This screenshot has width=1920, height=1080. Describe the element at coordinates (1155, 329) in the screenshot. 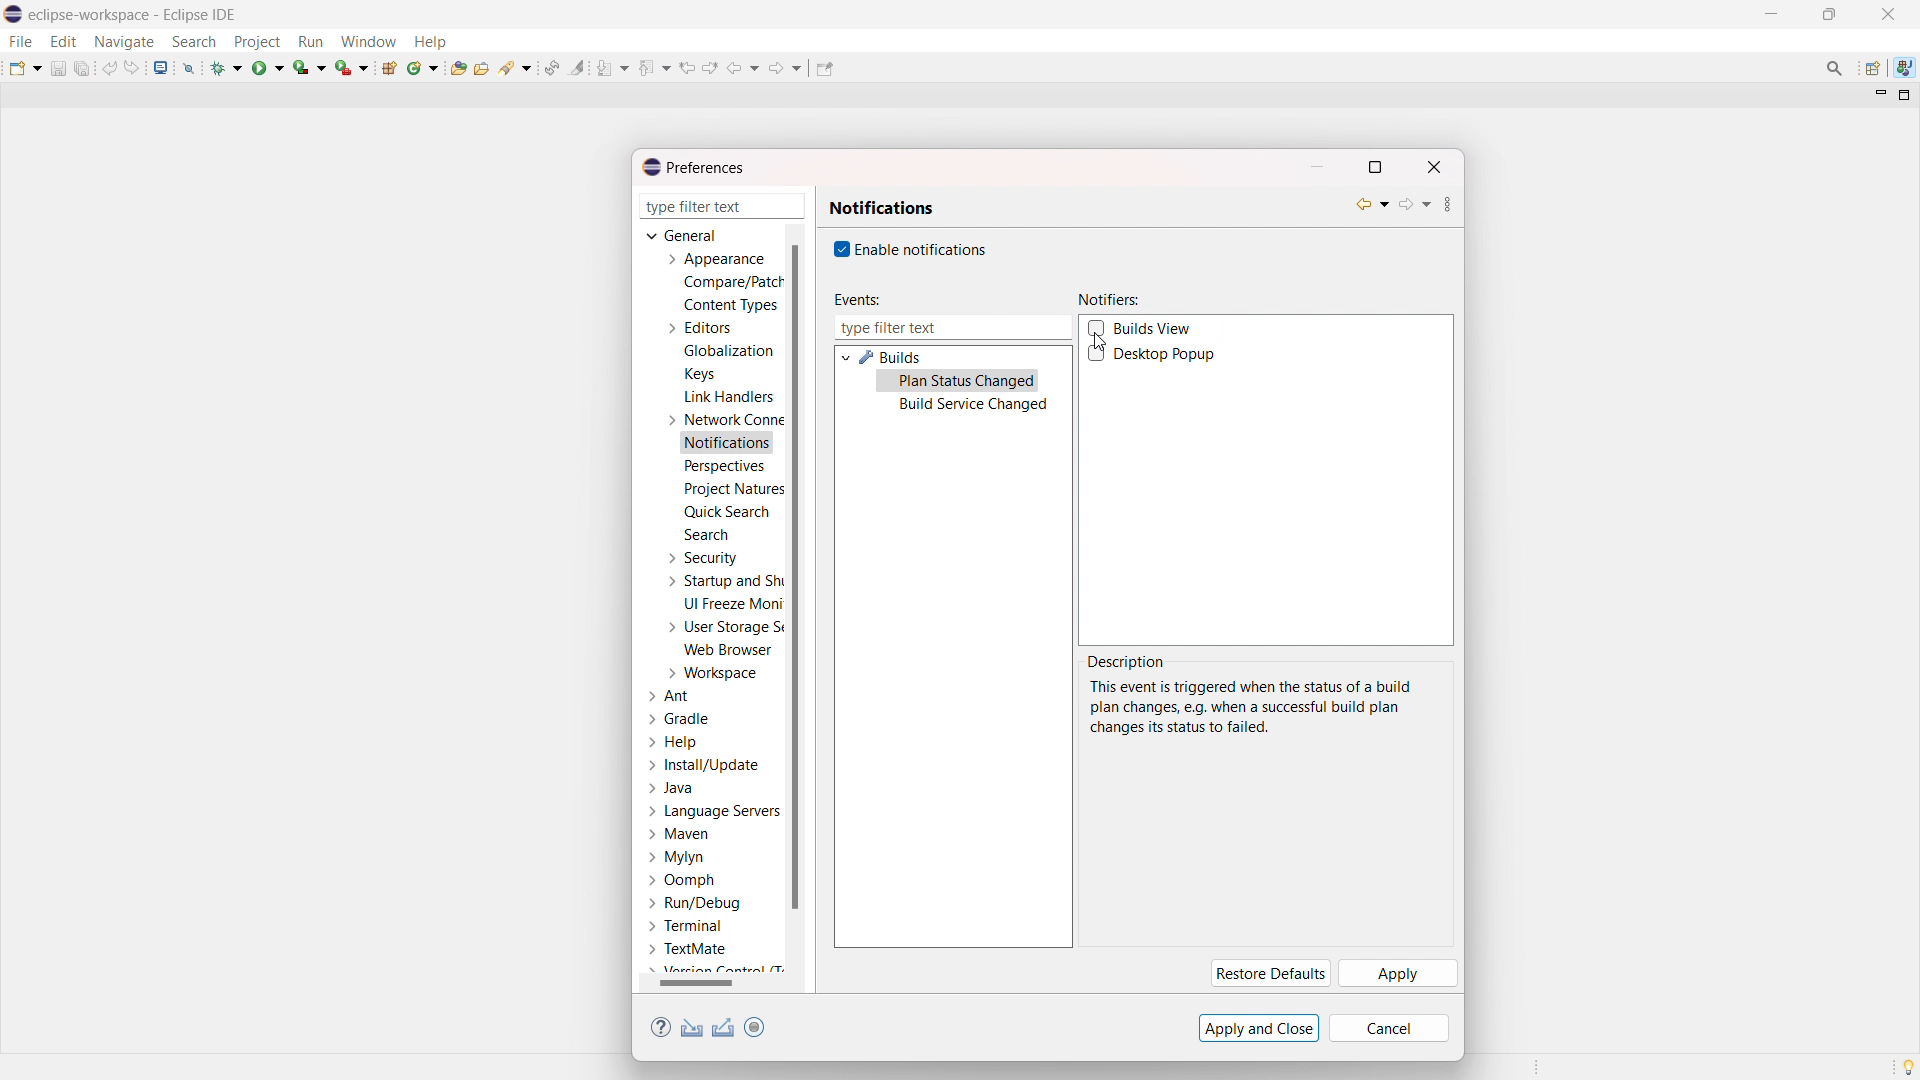

I see `builds view checkbox` at that location.